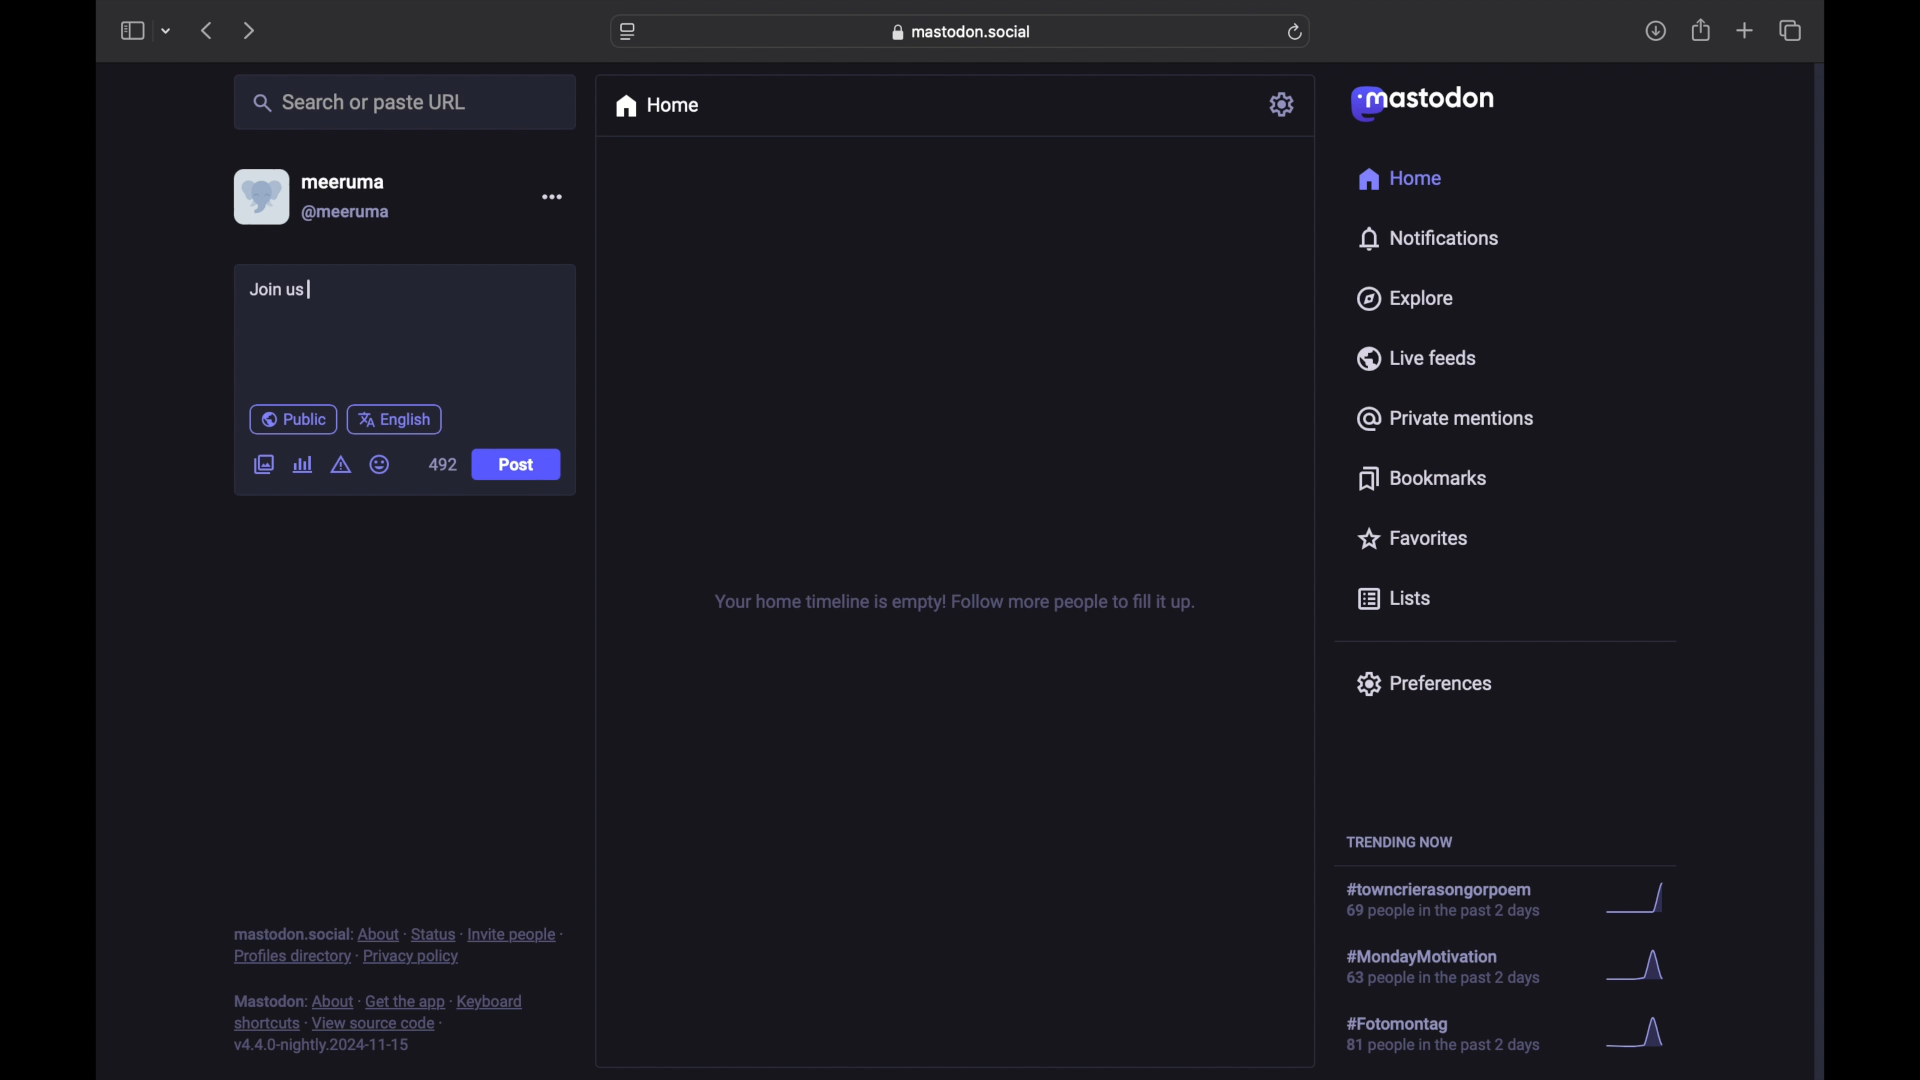  What do you see at coordinates (1422, 478) in the screenshot?
I see `bookmarks` at bounding box center [1422, 478].